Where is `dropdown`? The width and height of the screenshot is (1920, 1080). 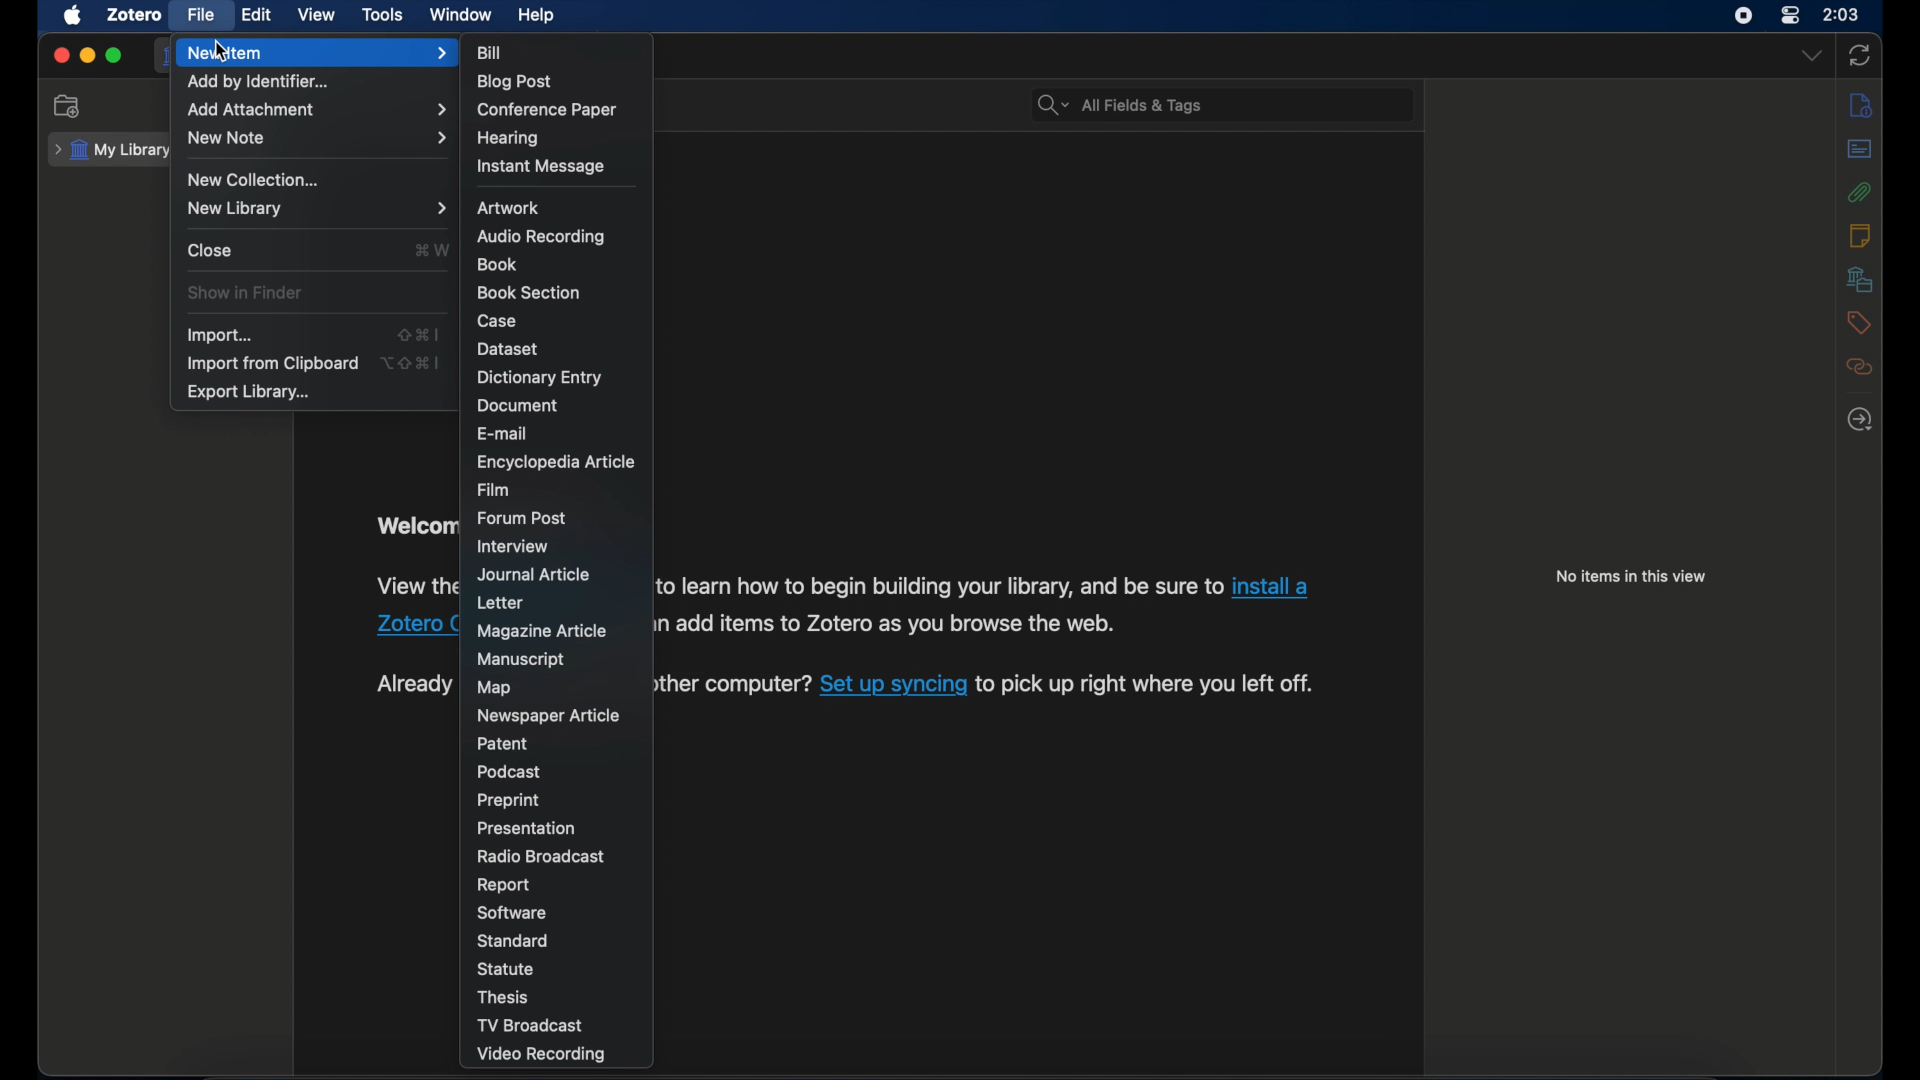
dropdown is located at coordinates (1813, 54).